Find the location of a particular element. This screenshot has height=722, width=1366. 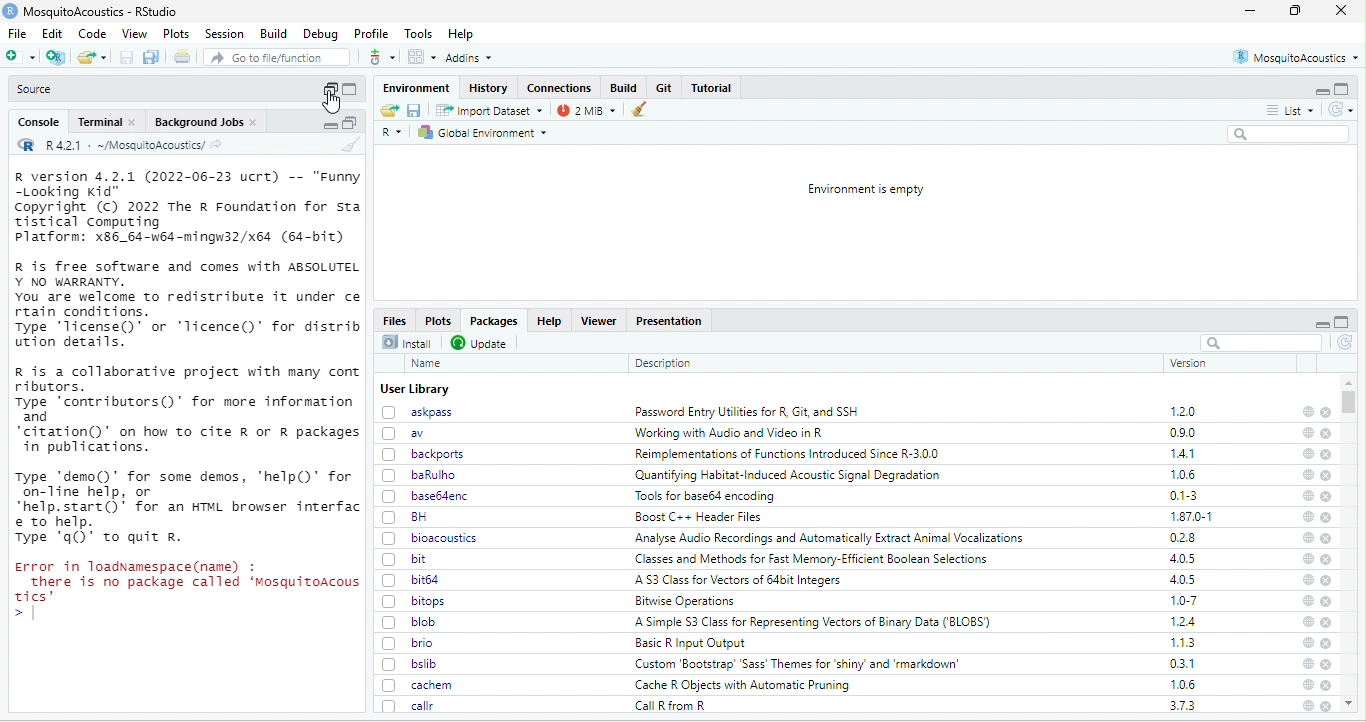

Code is located at coordinates (93, 33).